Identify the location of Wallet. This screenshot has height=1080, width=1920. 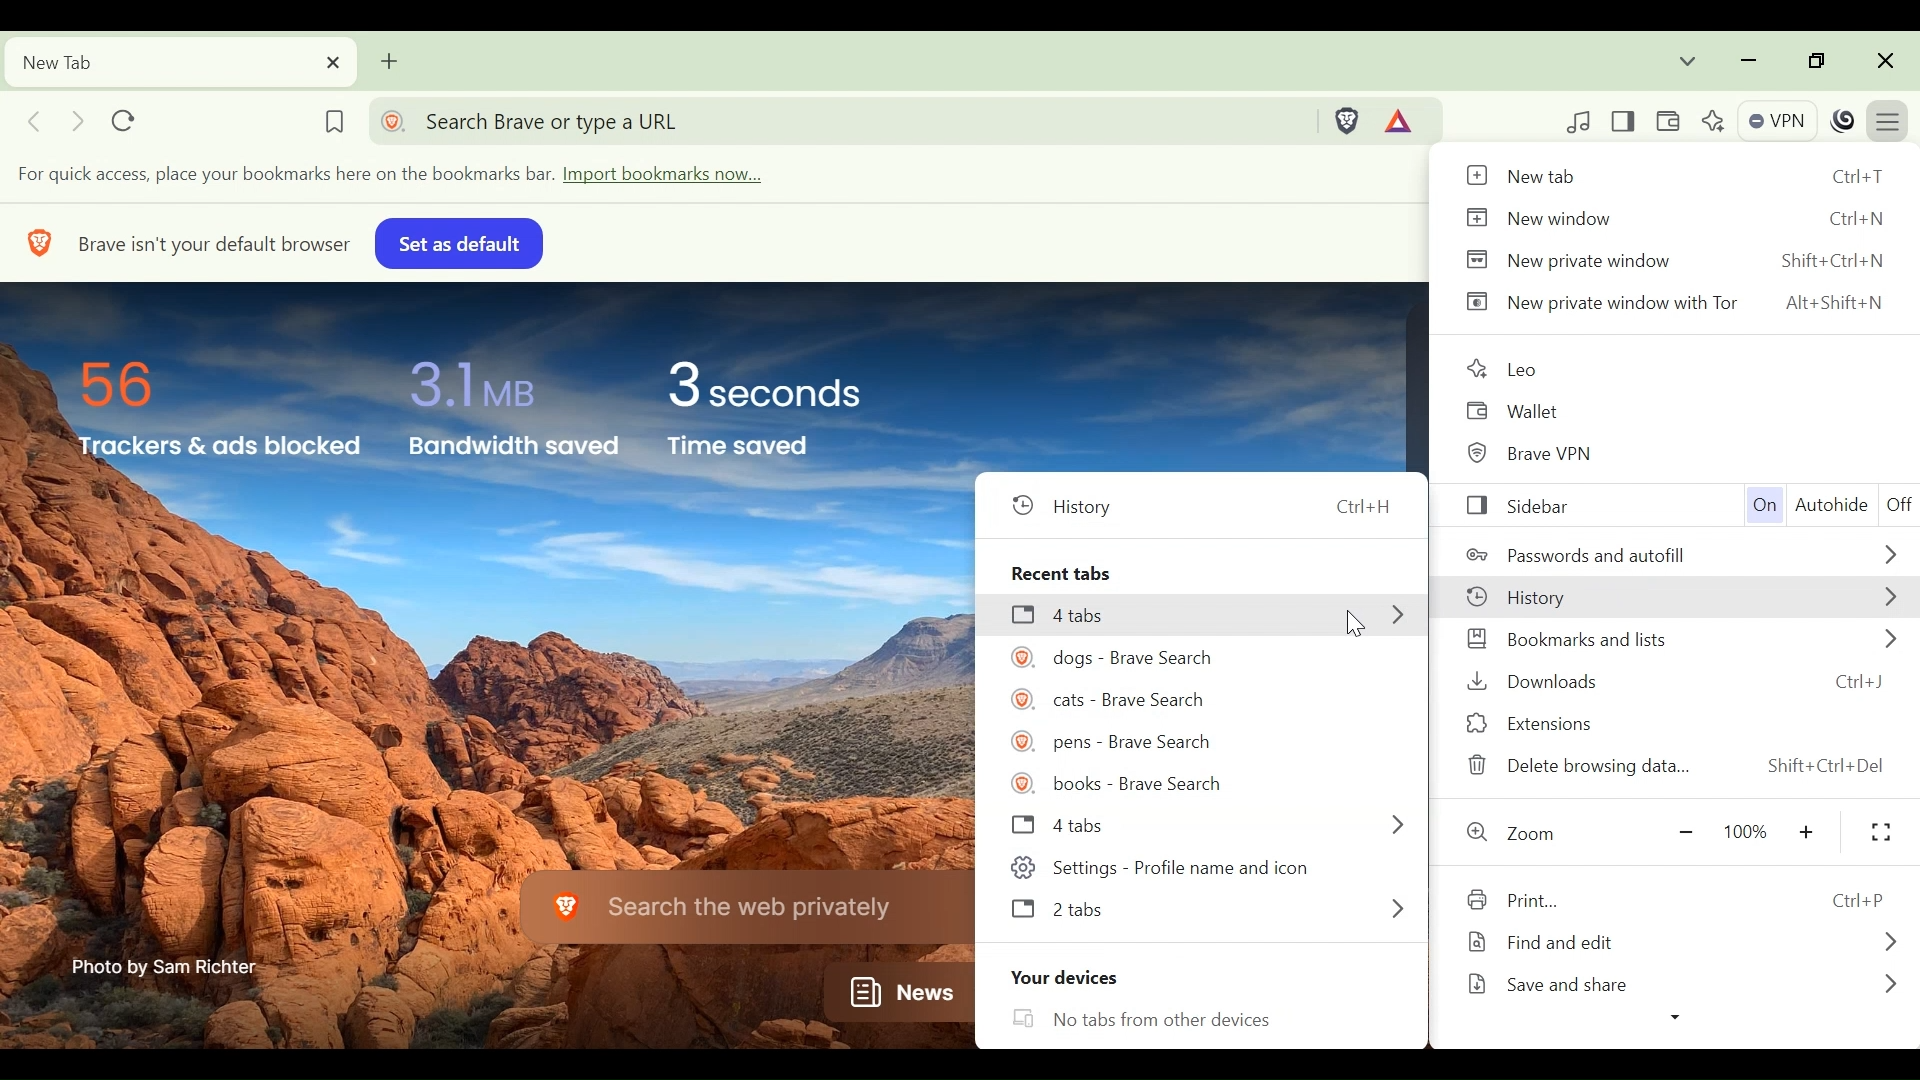
(1526, 410).